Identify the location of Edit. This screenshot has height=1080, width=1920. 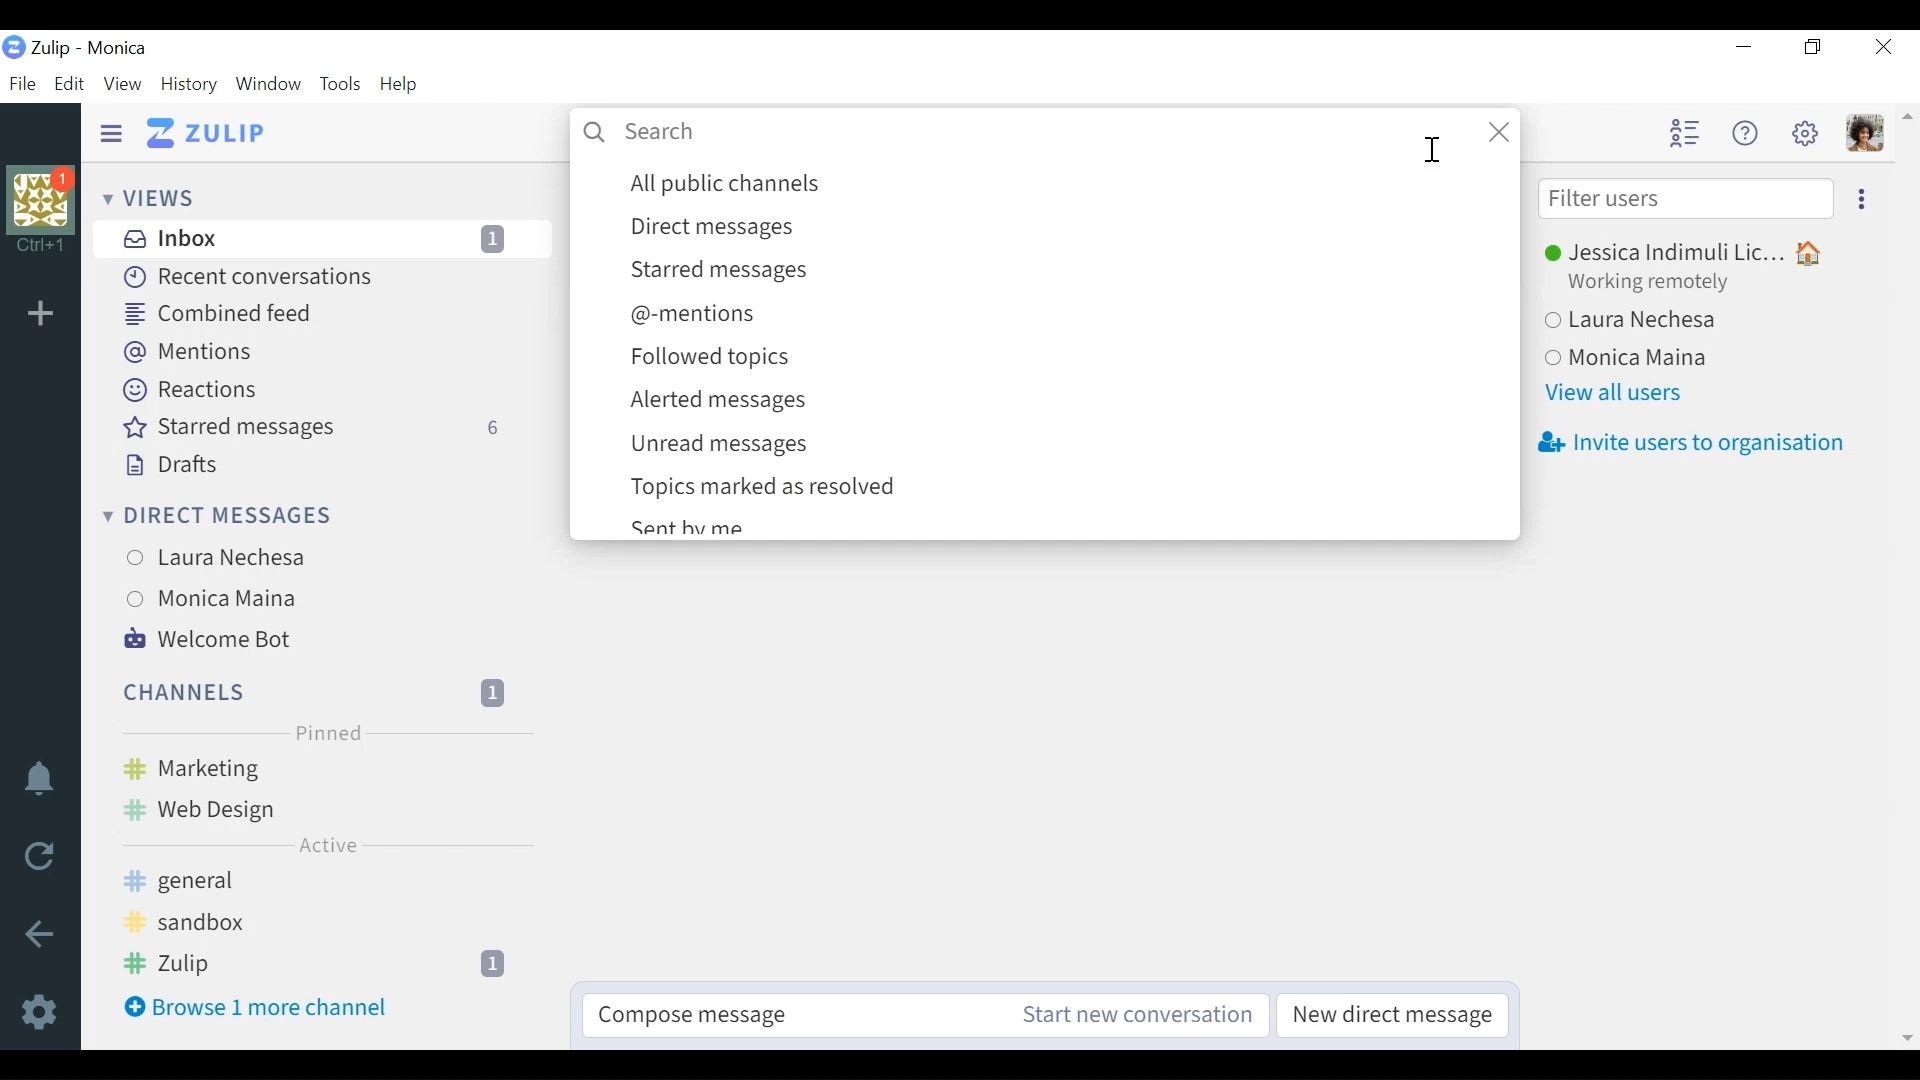
(74, 86).